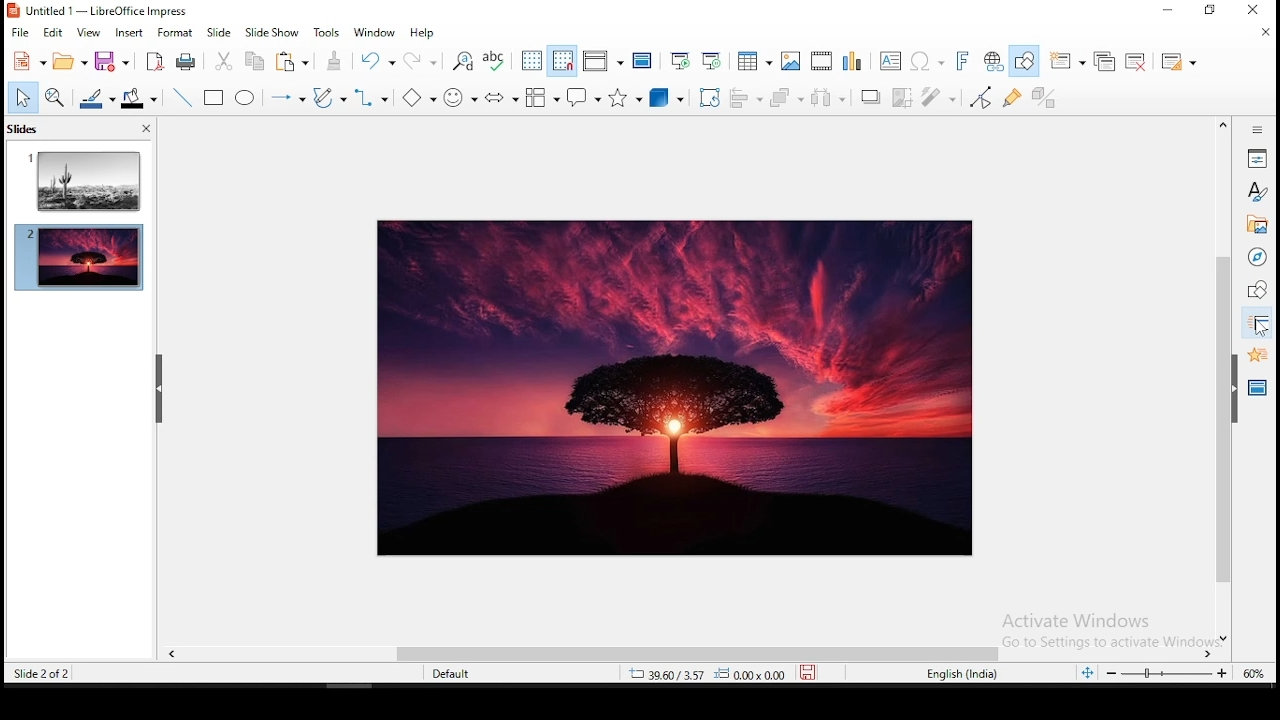  What do you see at coordinates (1251, 11) in the screenshot?
I see `close window` at bounding box center [1251, 11].